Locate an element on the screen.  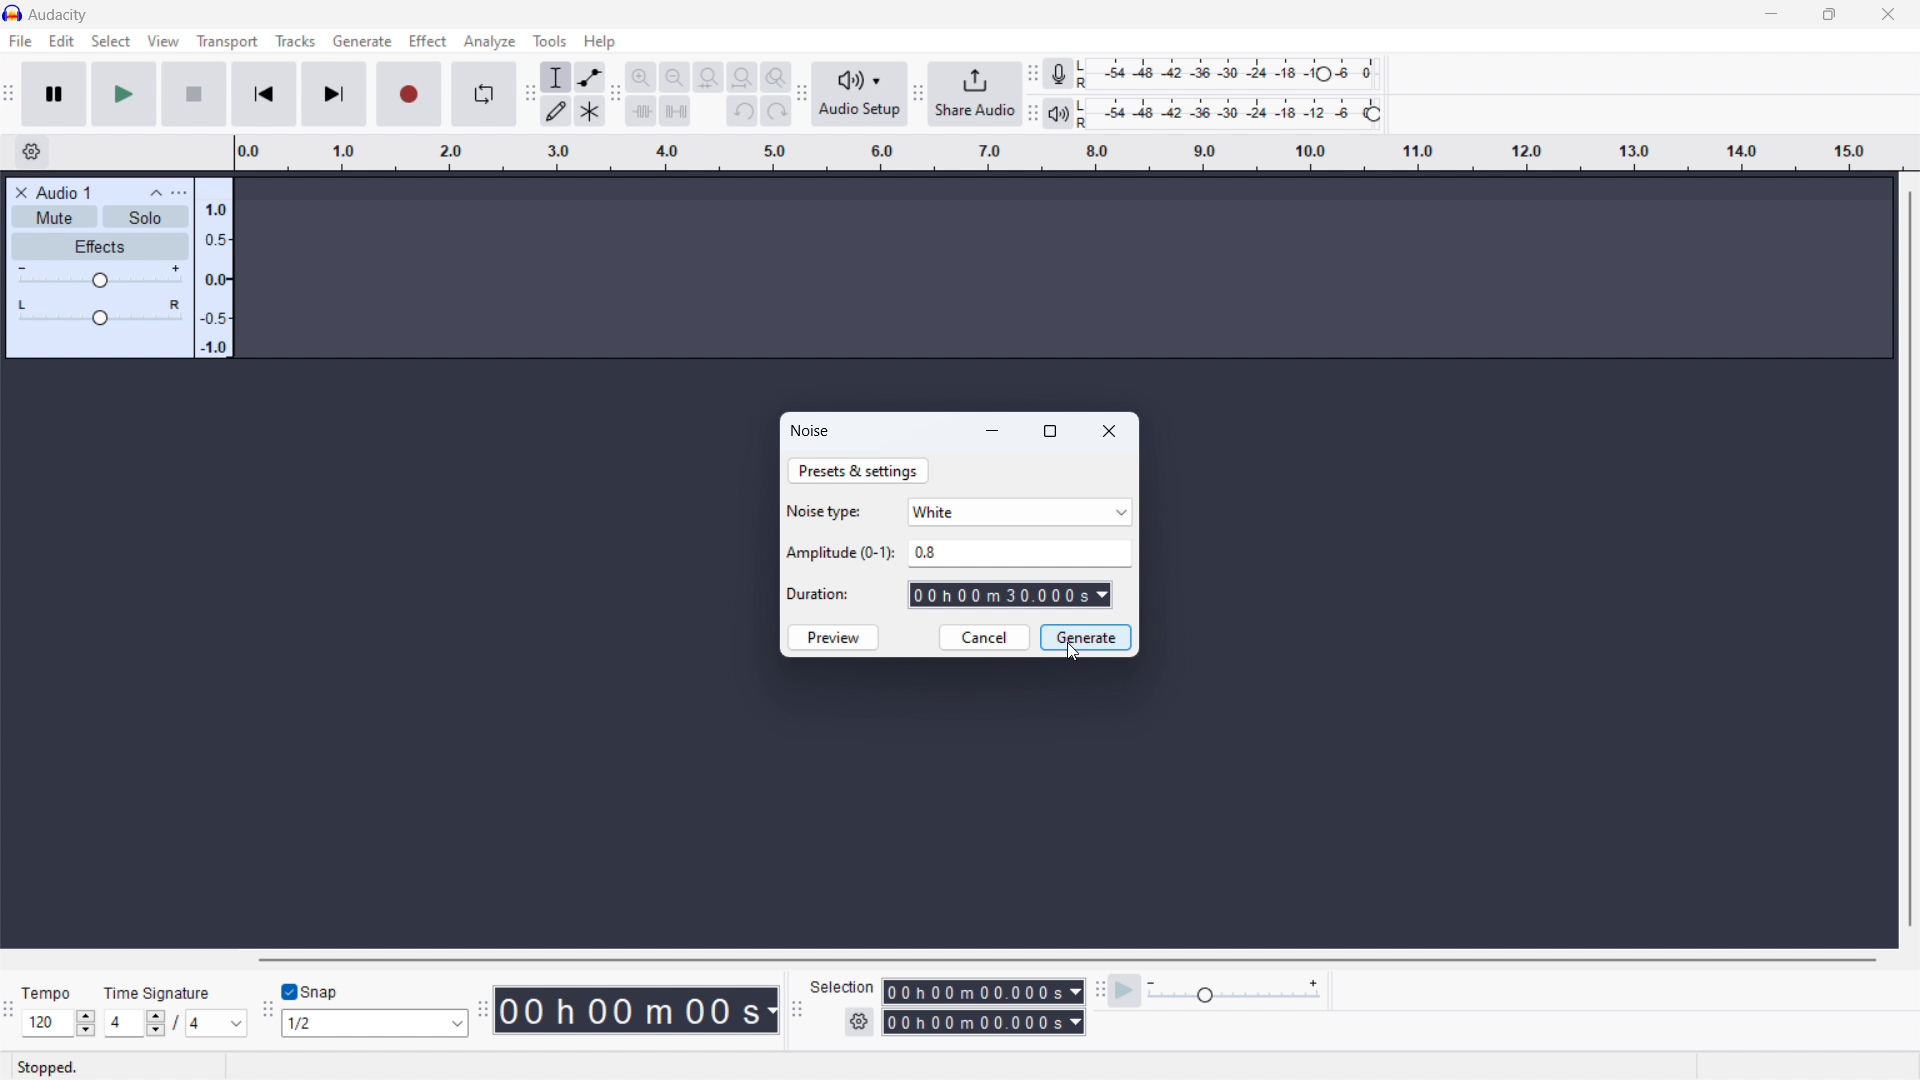
Tools is located at coordinates (550, 40).